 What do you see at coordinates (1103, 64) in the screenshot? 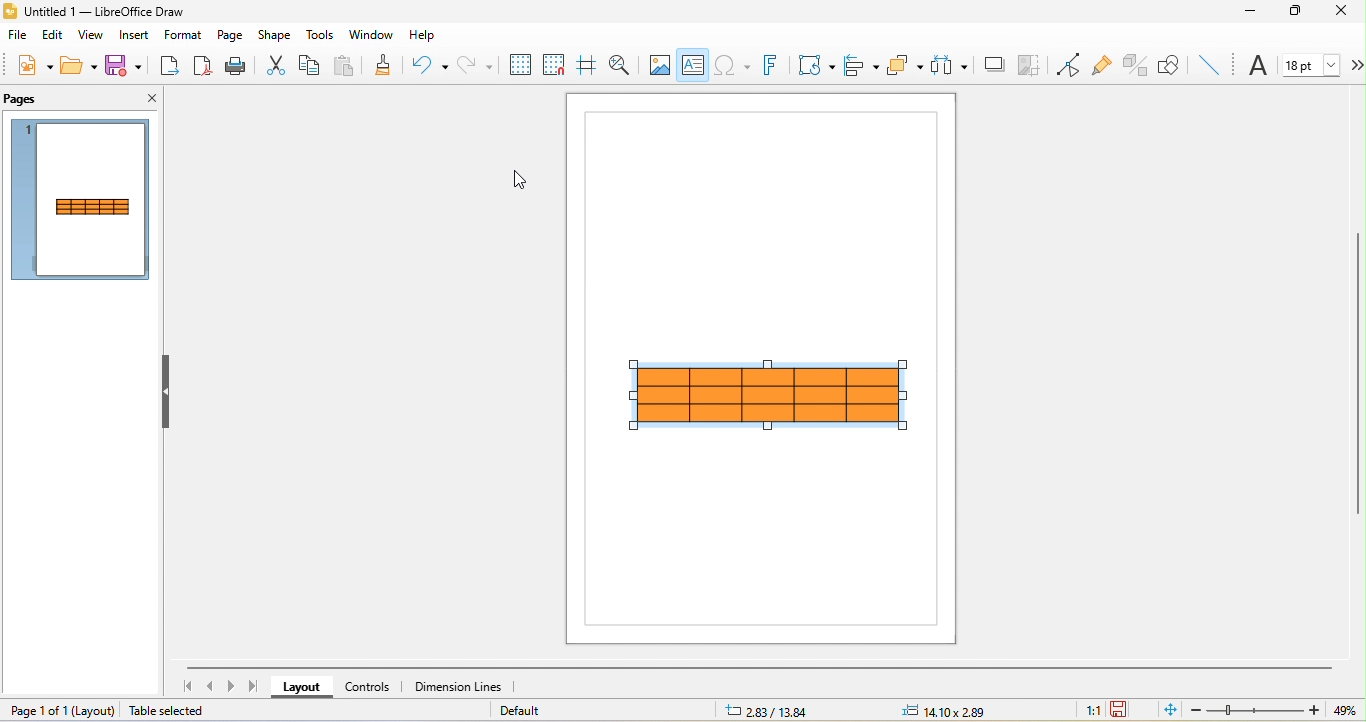
I see `gluepoint function` at bounding box center [1103, 64].